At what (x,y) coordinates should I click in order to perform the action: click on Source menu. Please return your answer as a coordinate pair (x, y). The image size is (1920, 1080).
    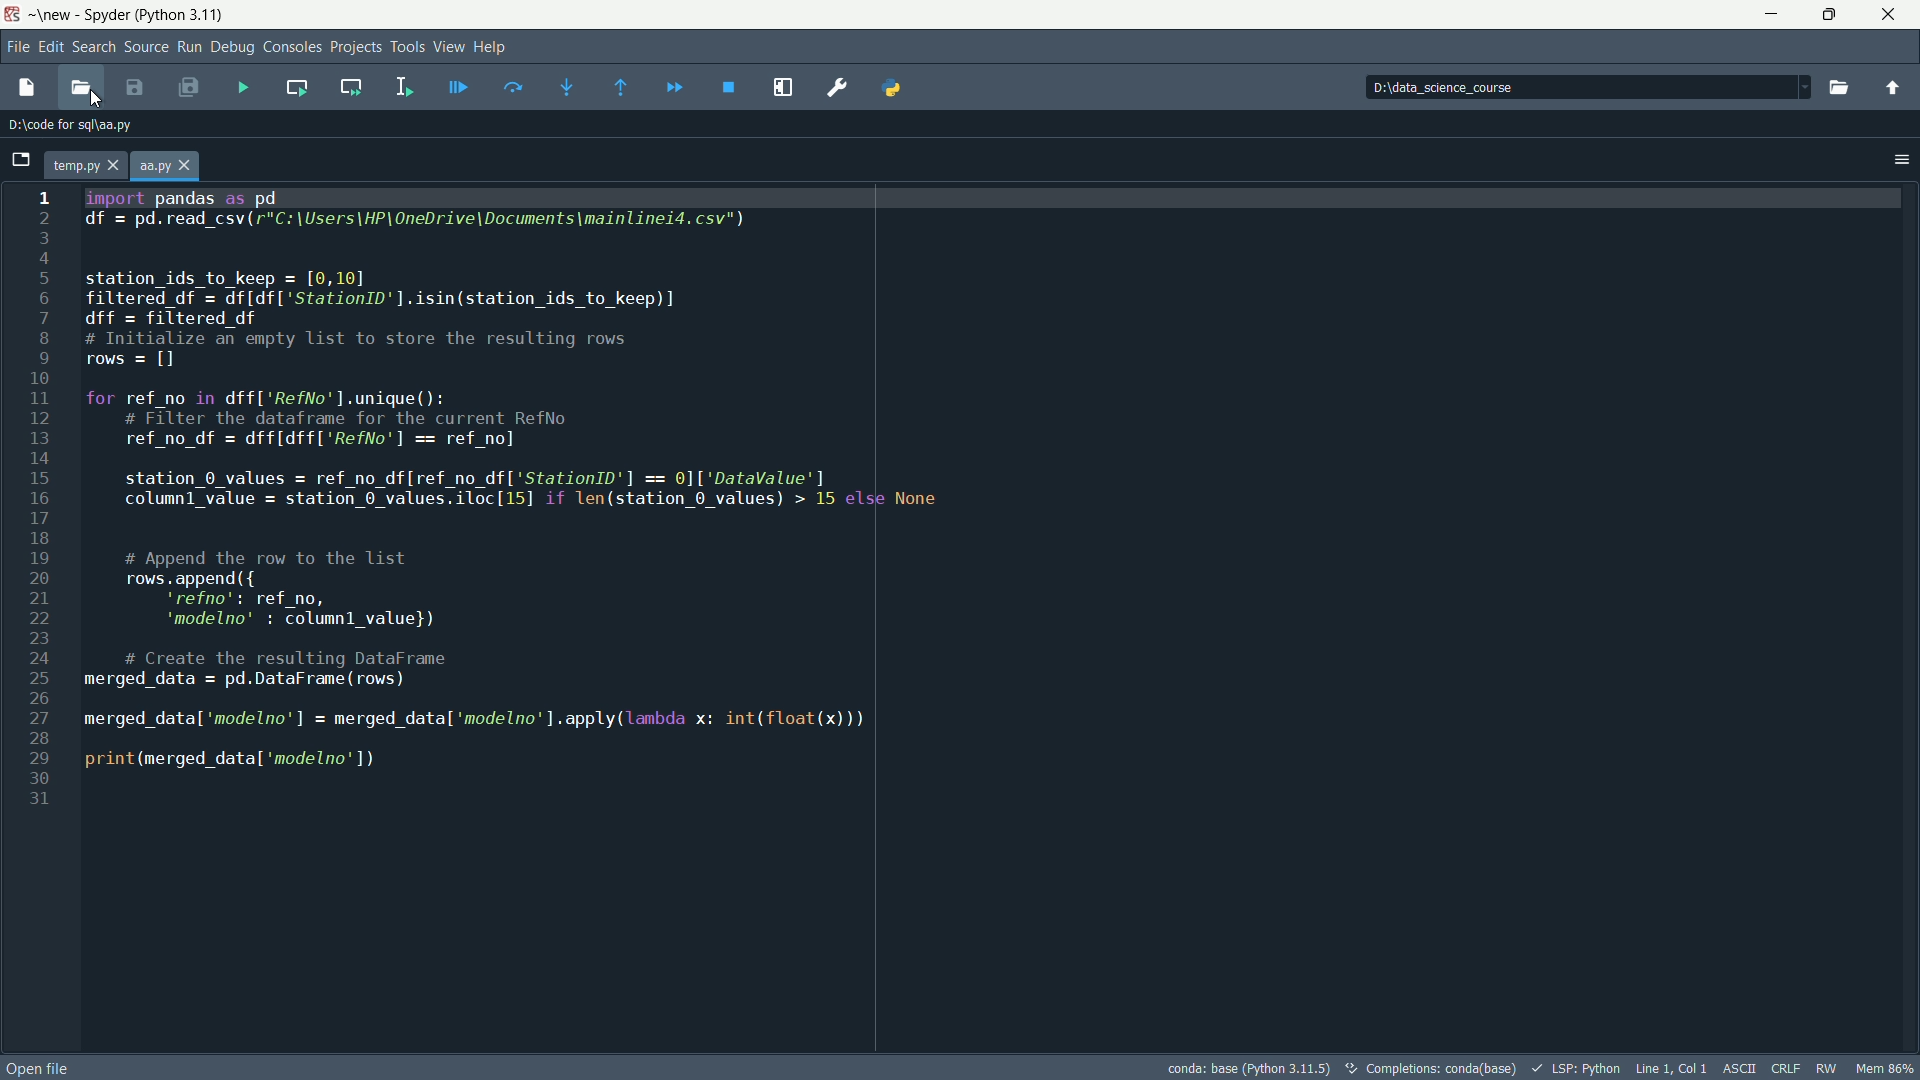
    Looking at the image, I should click on (144, 46).